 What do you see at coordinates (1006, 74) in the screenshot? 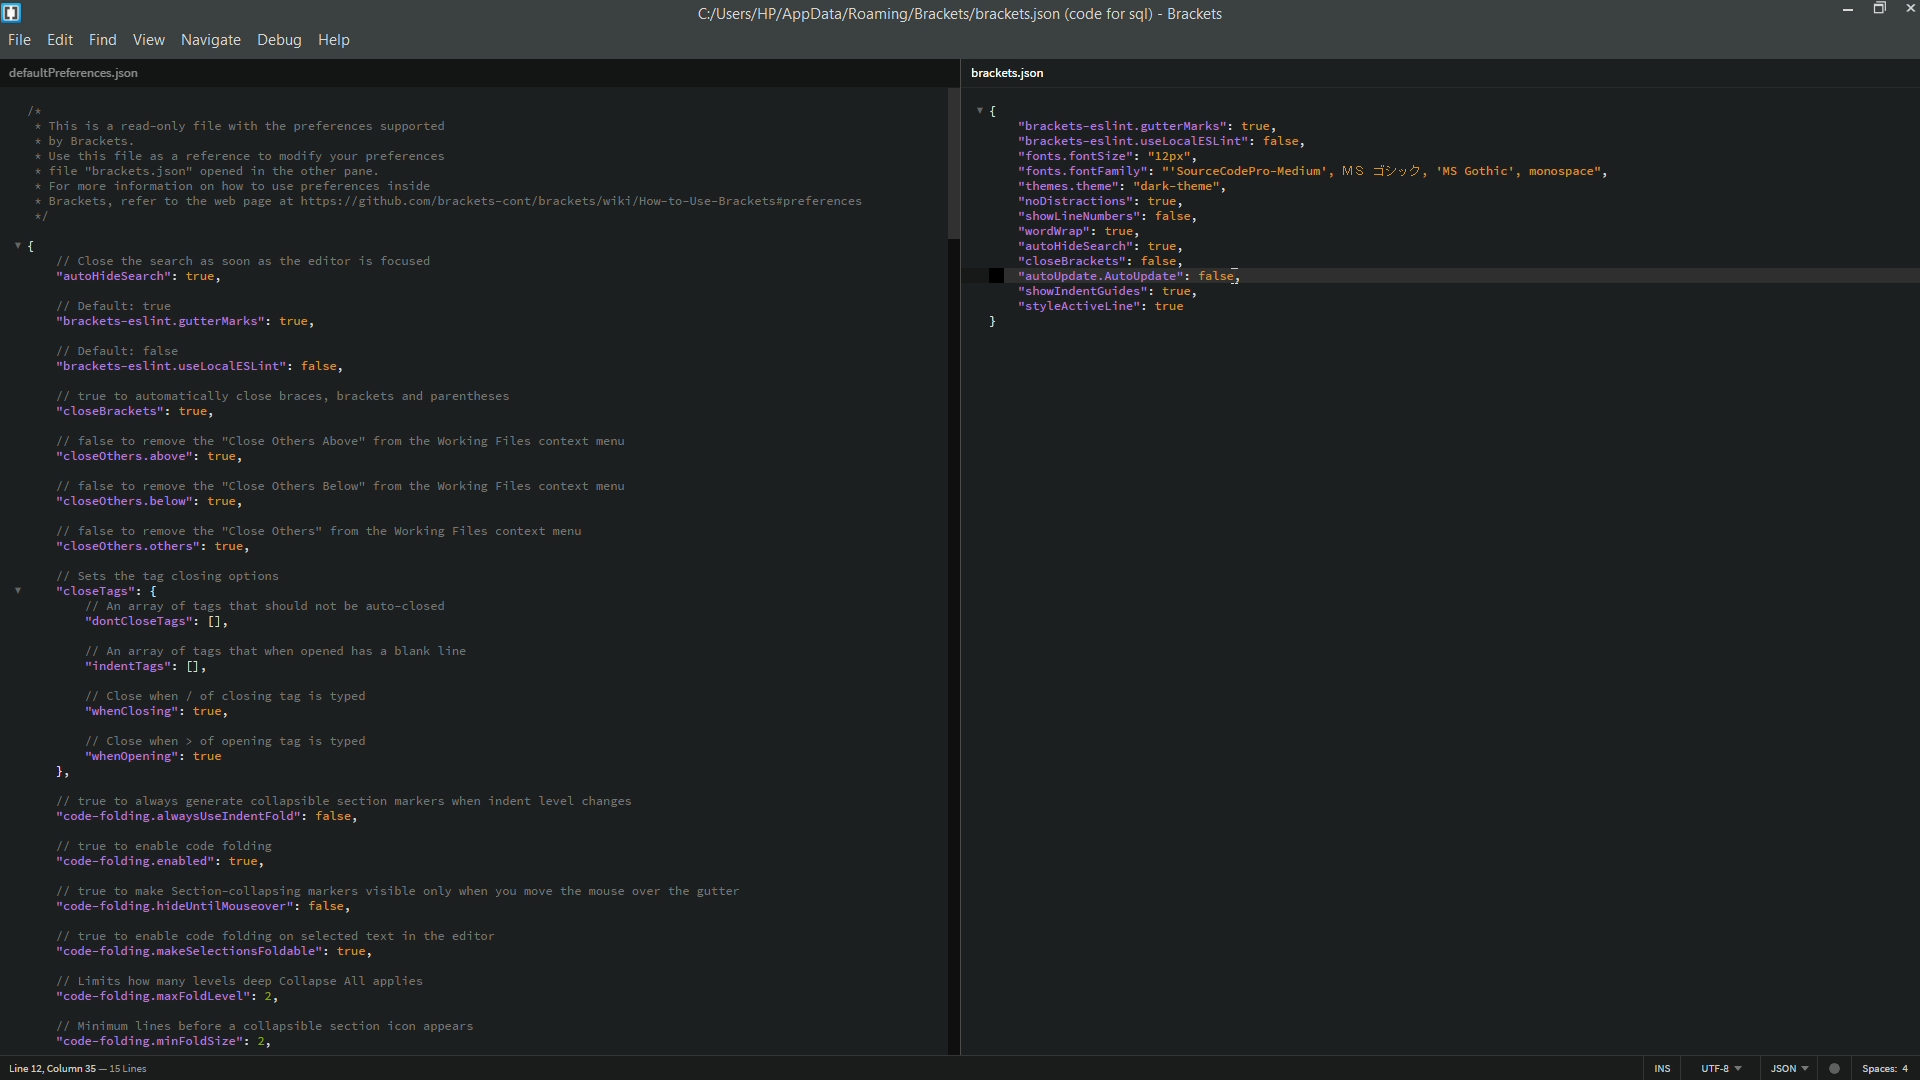
I see `brackets.json` at bounding box center [1006, 74].